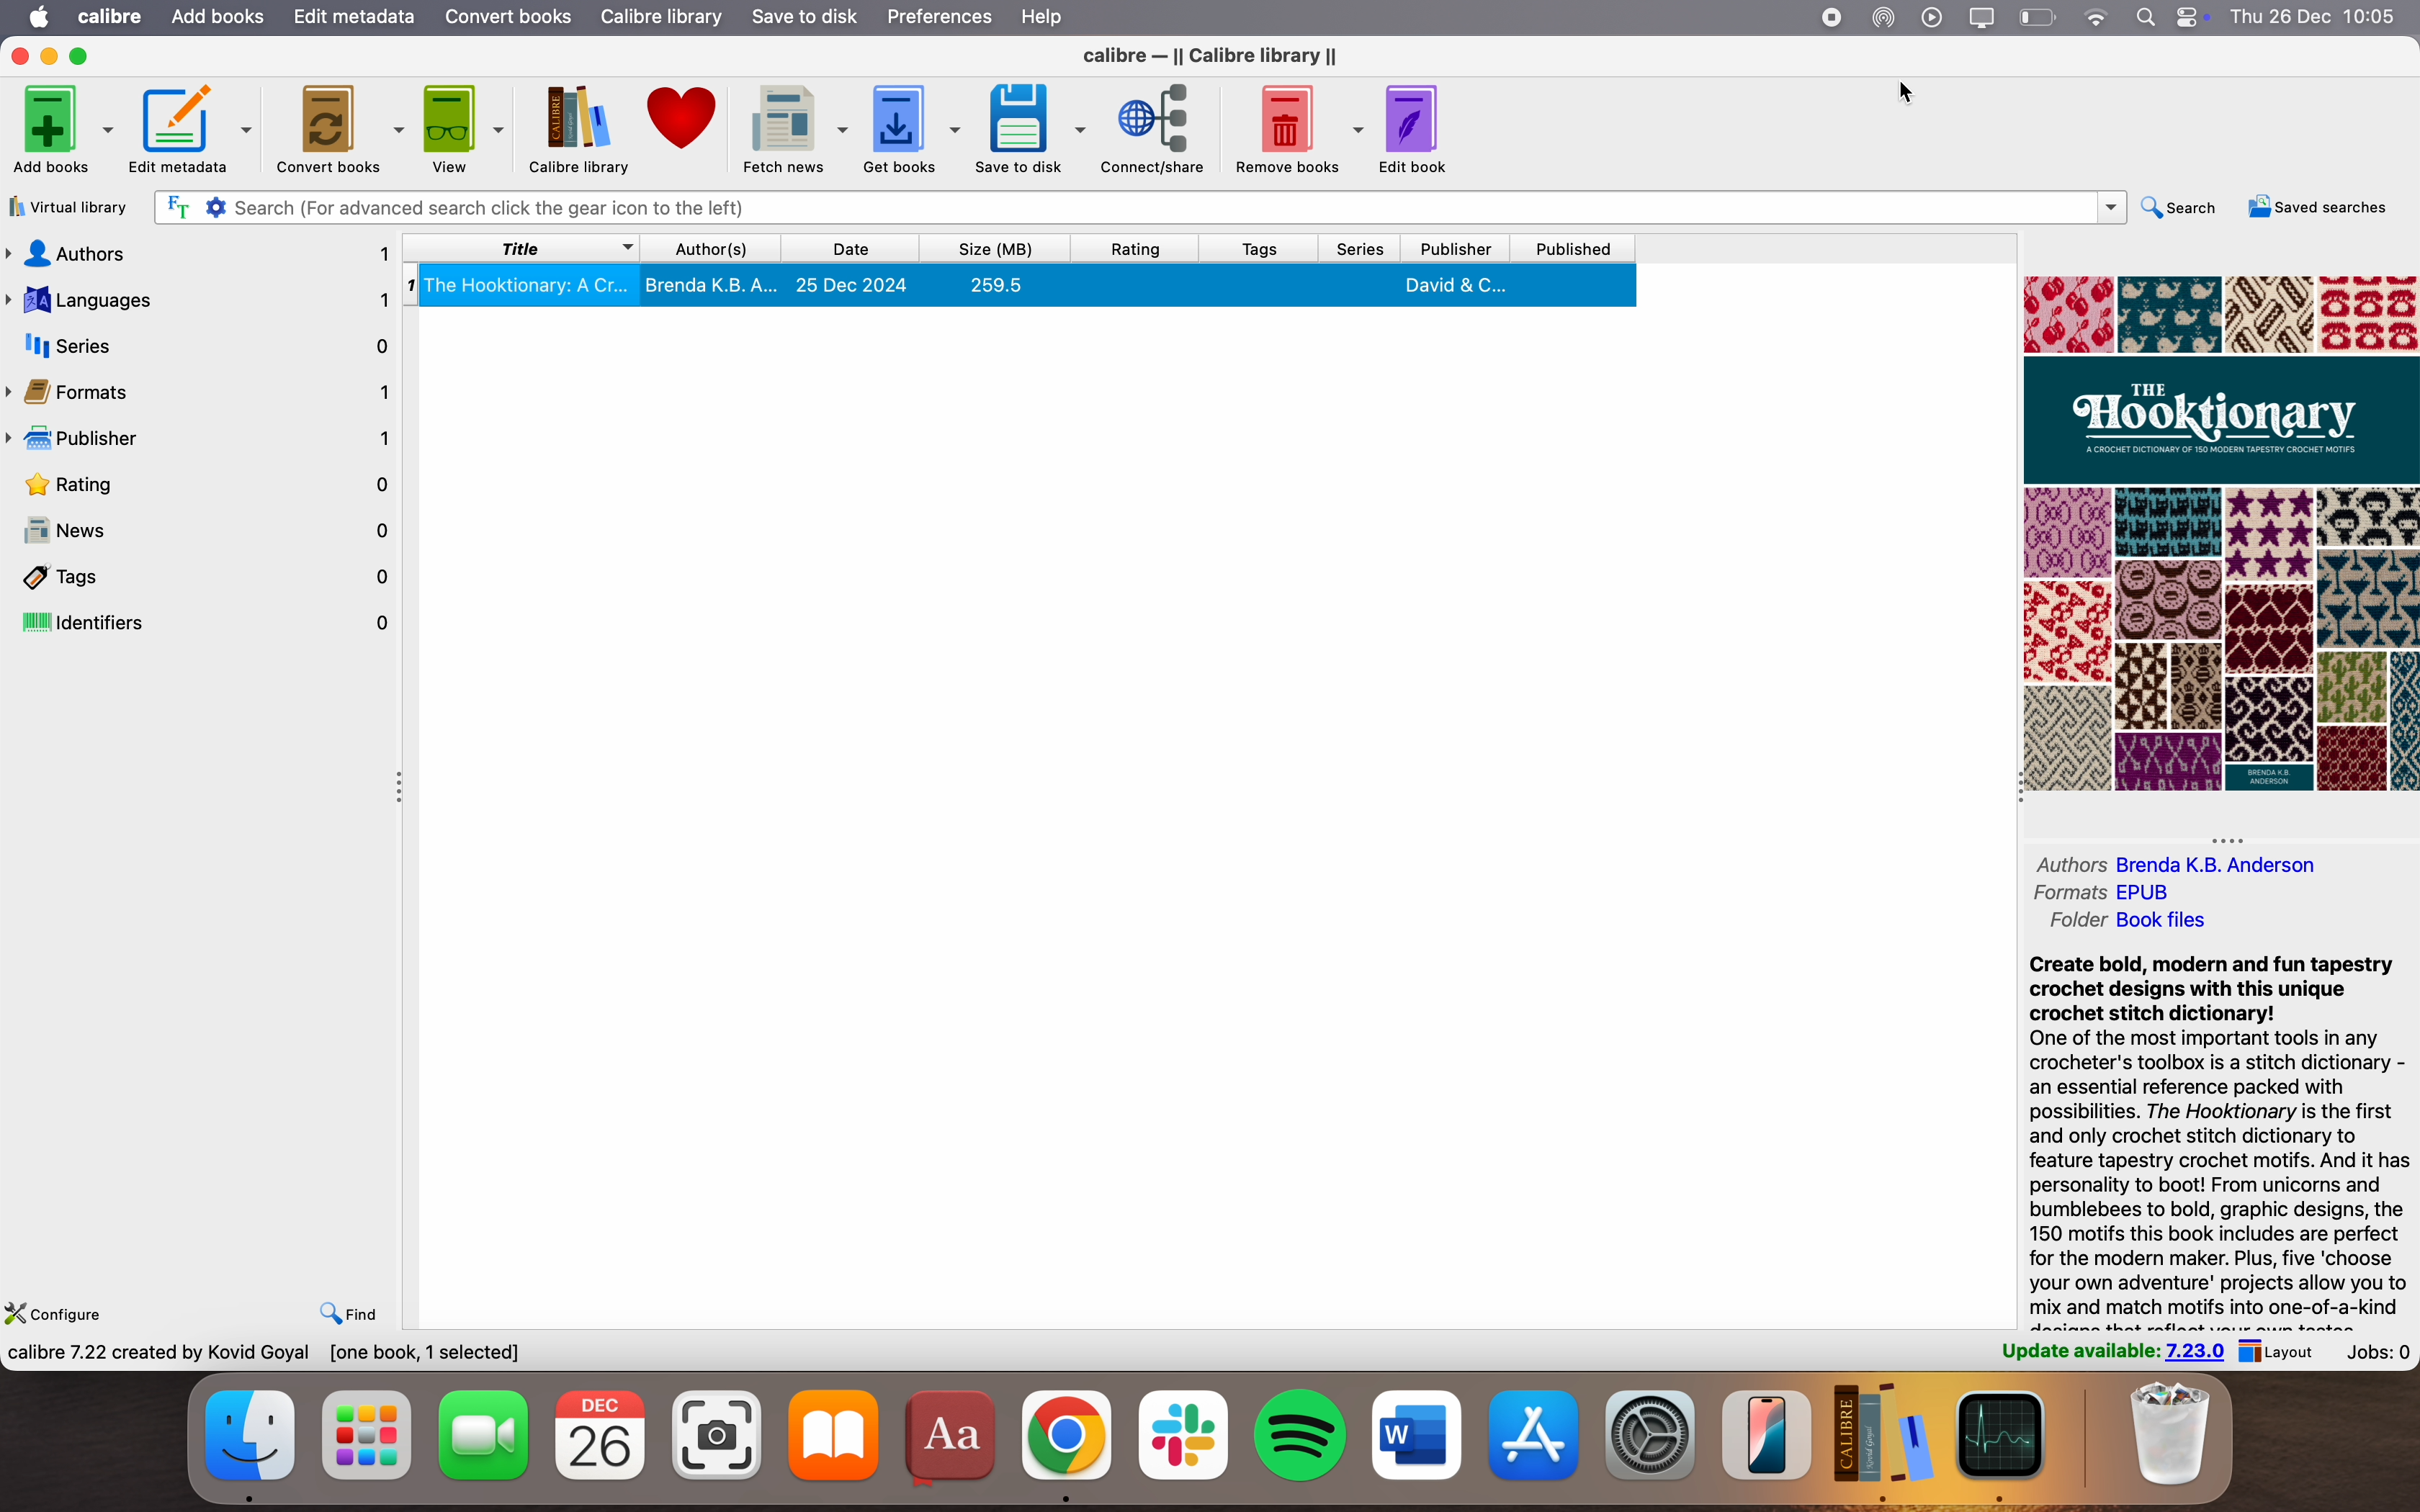  I want to click on Calibre-|| calibre library ||, so click(1212, 53).